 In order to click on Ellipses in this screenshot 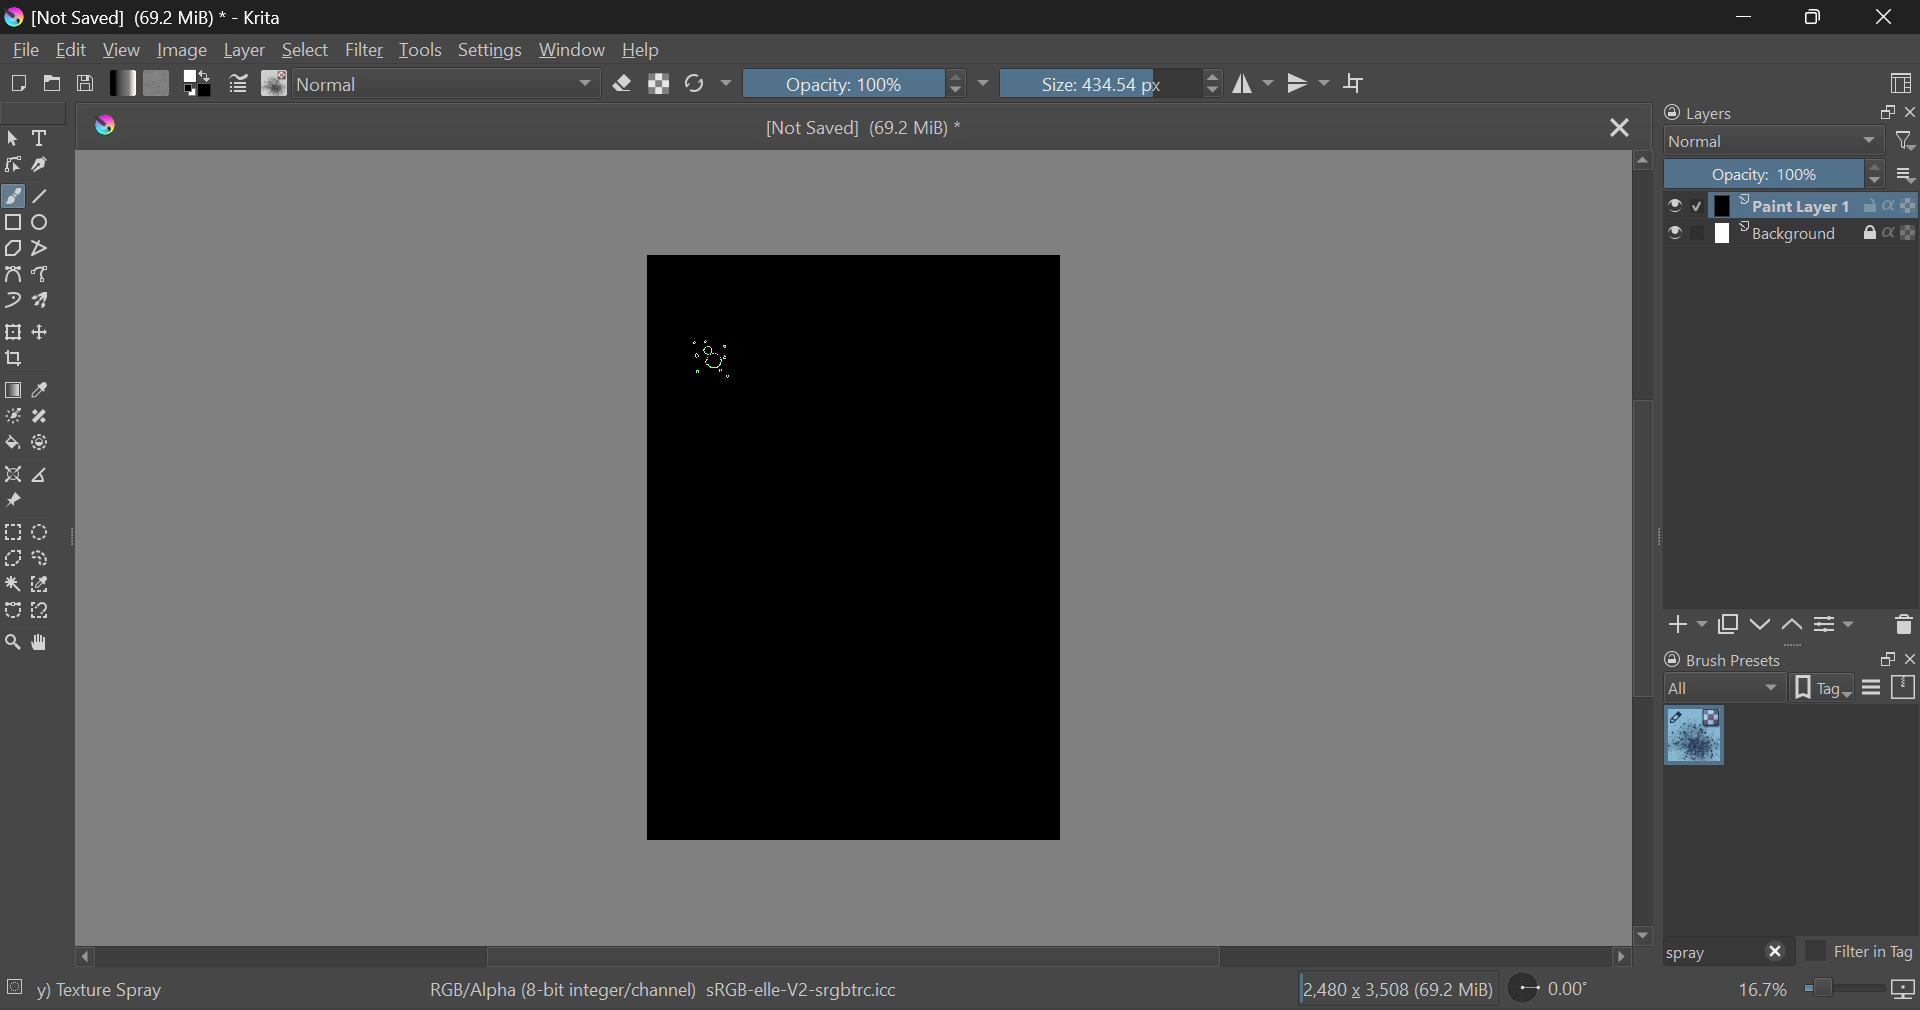, I will do `click(43, 224)`.